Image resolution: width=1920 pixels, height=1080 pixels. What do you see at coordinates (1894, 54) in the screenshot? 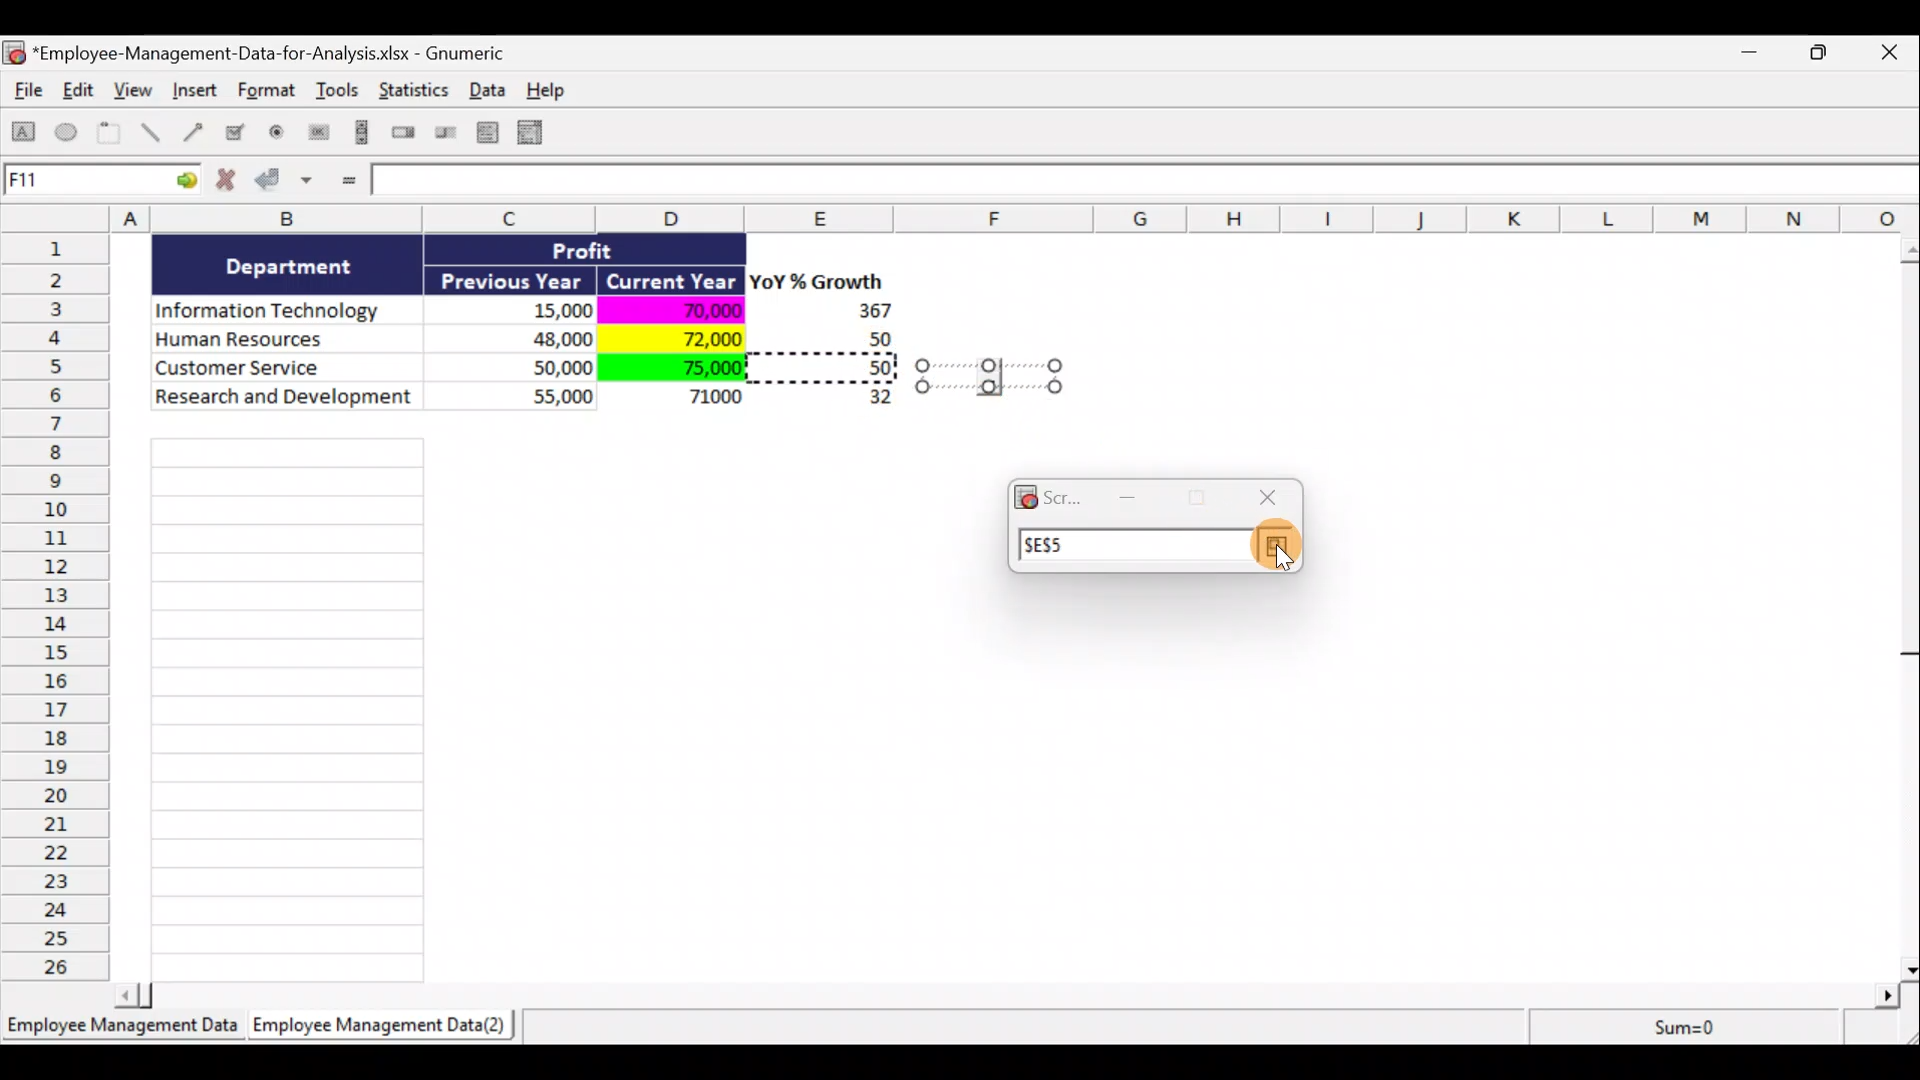
I see `Close` at bounding box center [1894, 54].